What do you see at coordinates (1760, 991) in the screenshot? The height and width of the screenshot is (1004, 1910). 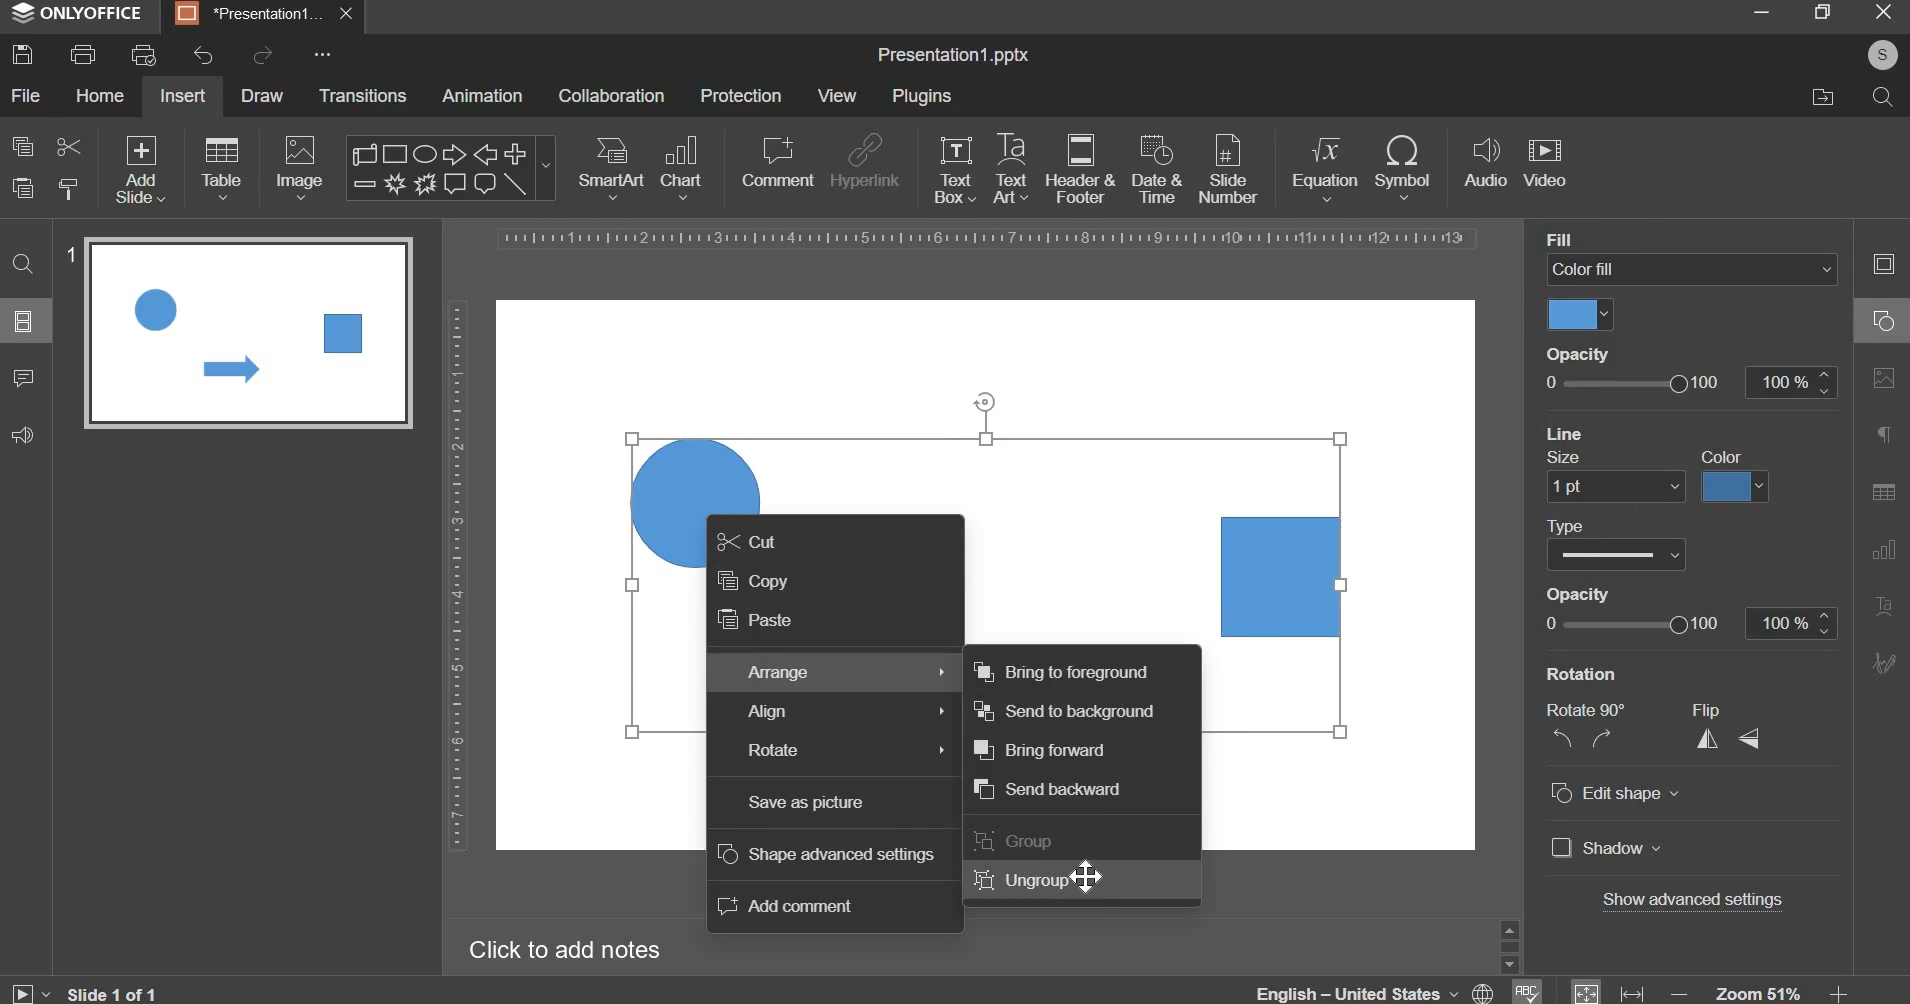 I see `zoom` at bounding box center [1760, 991].